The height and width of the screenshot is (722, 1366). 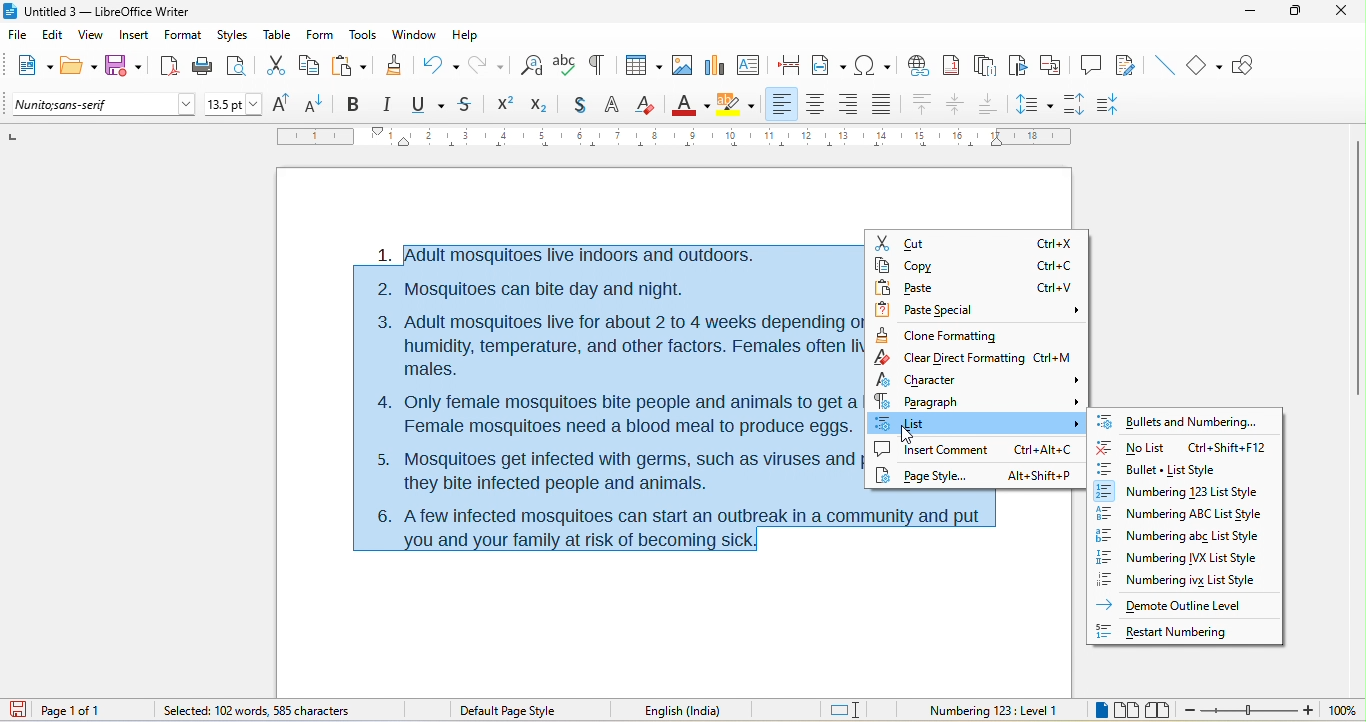 I want to click on underline, so click(x=429, y=105).